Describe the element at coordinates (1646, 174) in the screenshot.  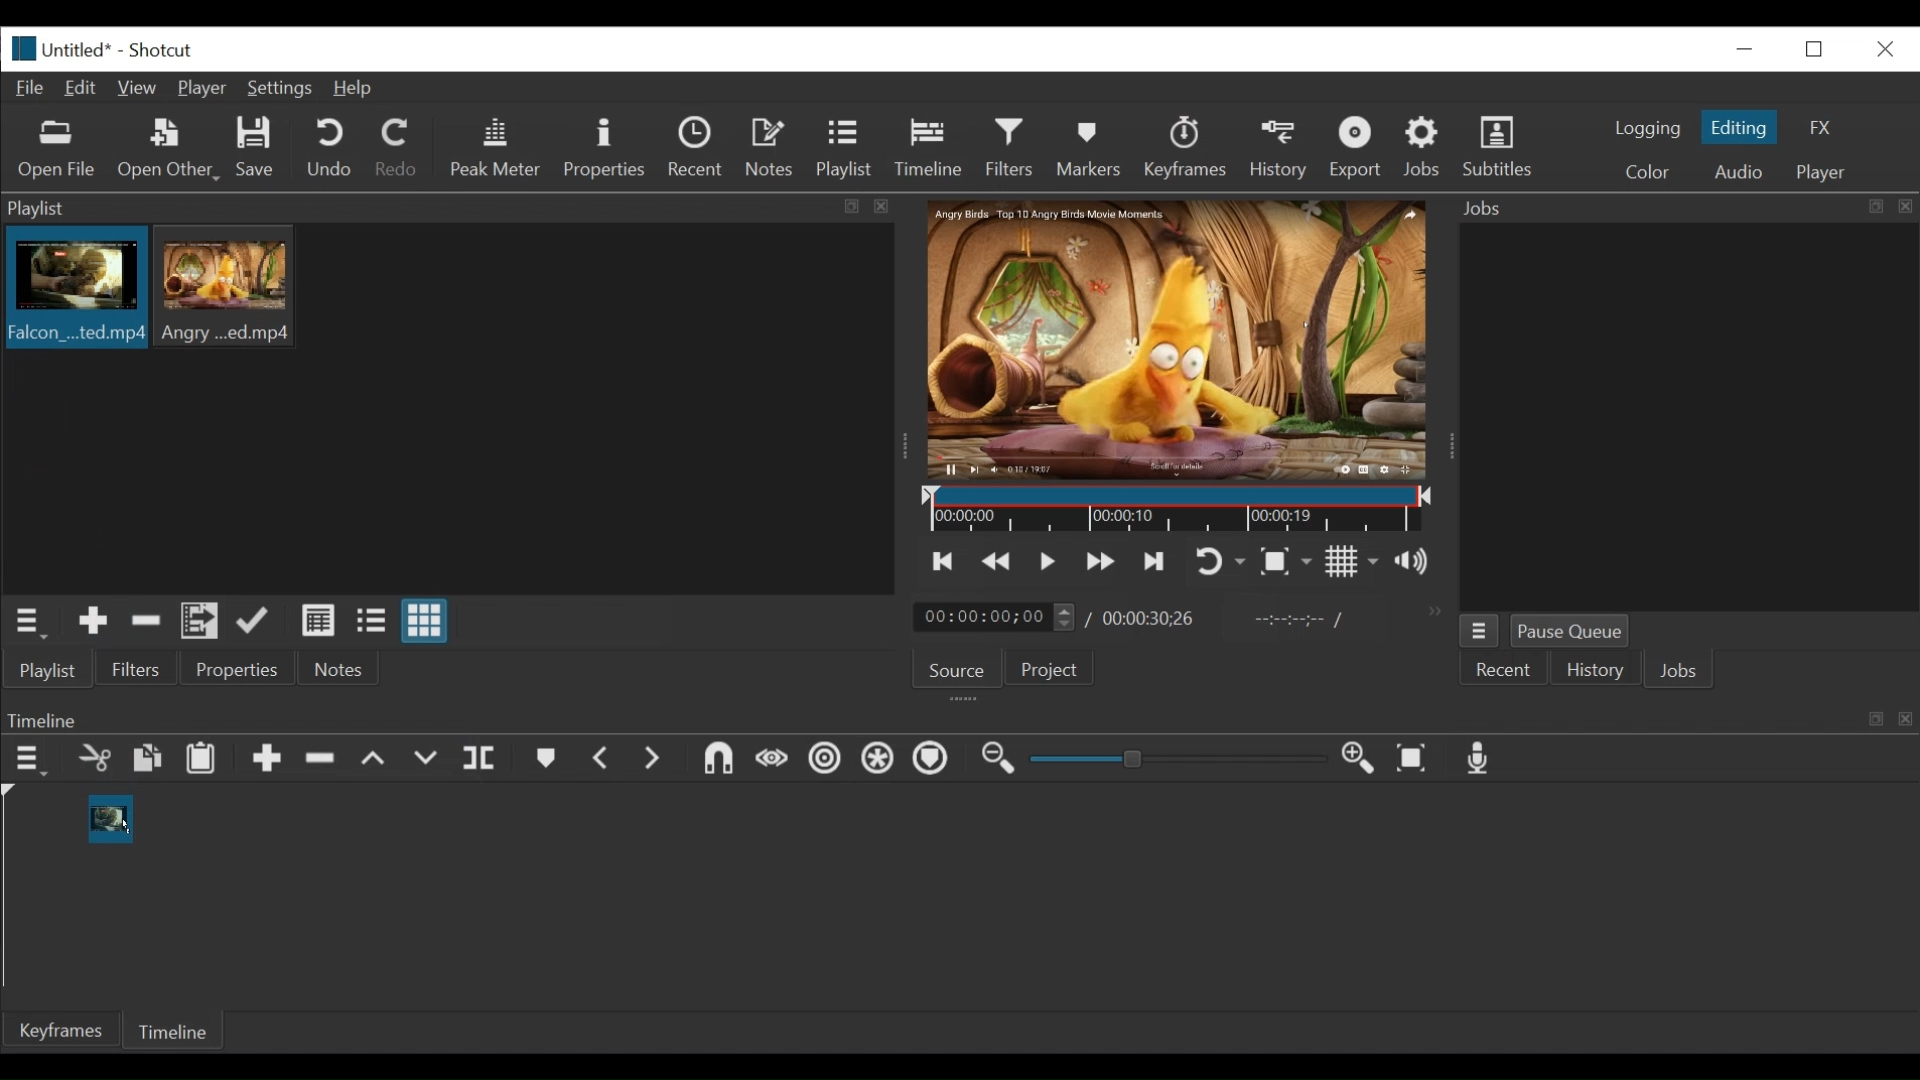
I see `color` at that location.